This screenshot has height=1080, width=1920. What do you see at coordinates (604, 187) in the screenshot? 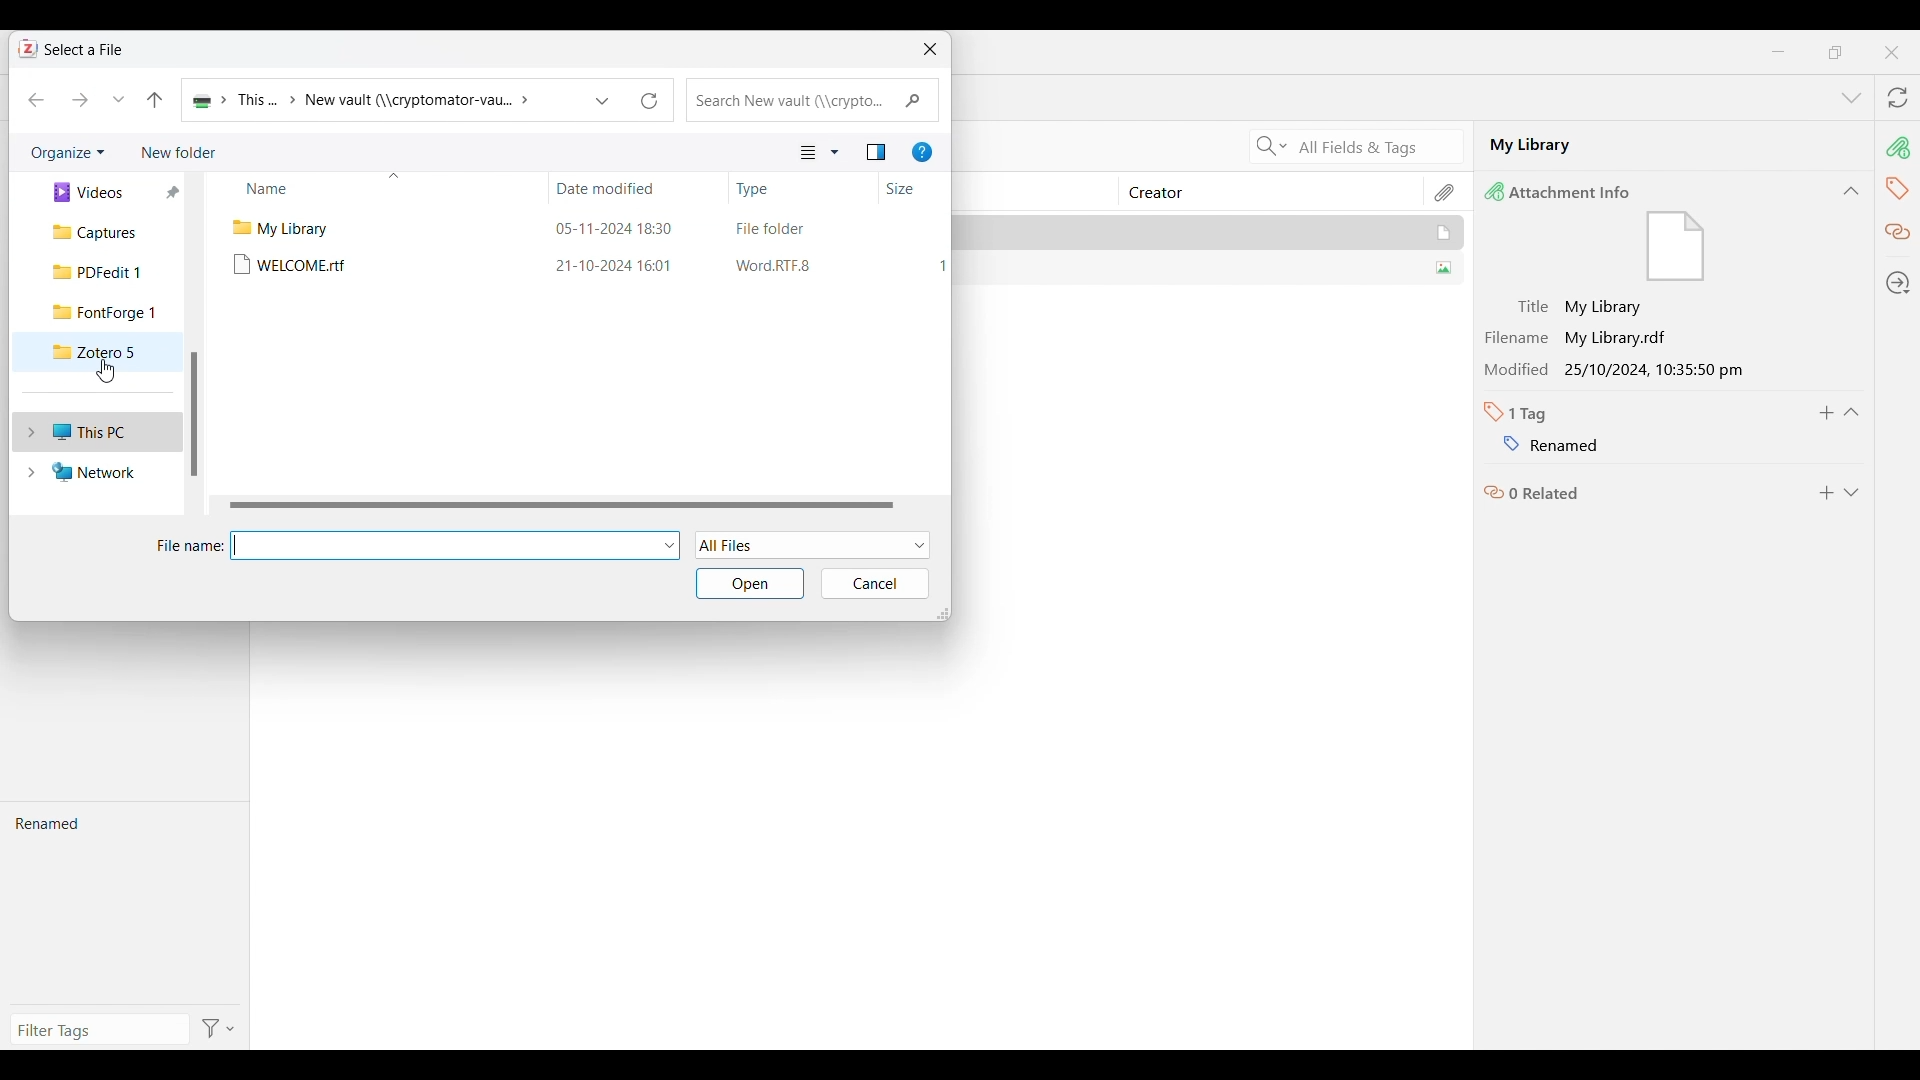
I see `Date modified ` at bounding box center [604, 187].